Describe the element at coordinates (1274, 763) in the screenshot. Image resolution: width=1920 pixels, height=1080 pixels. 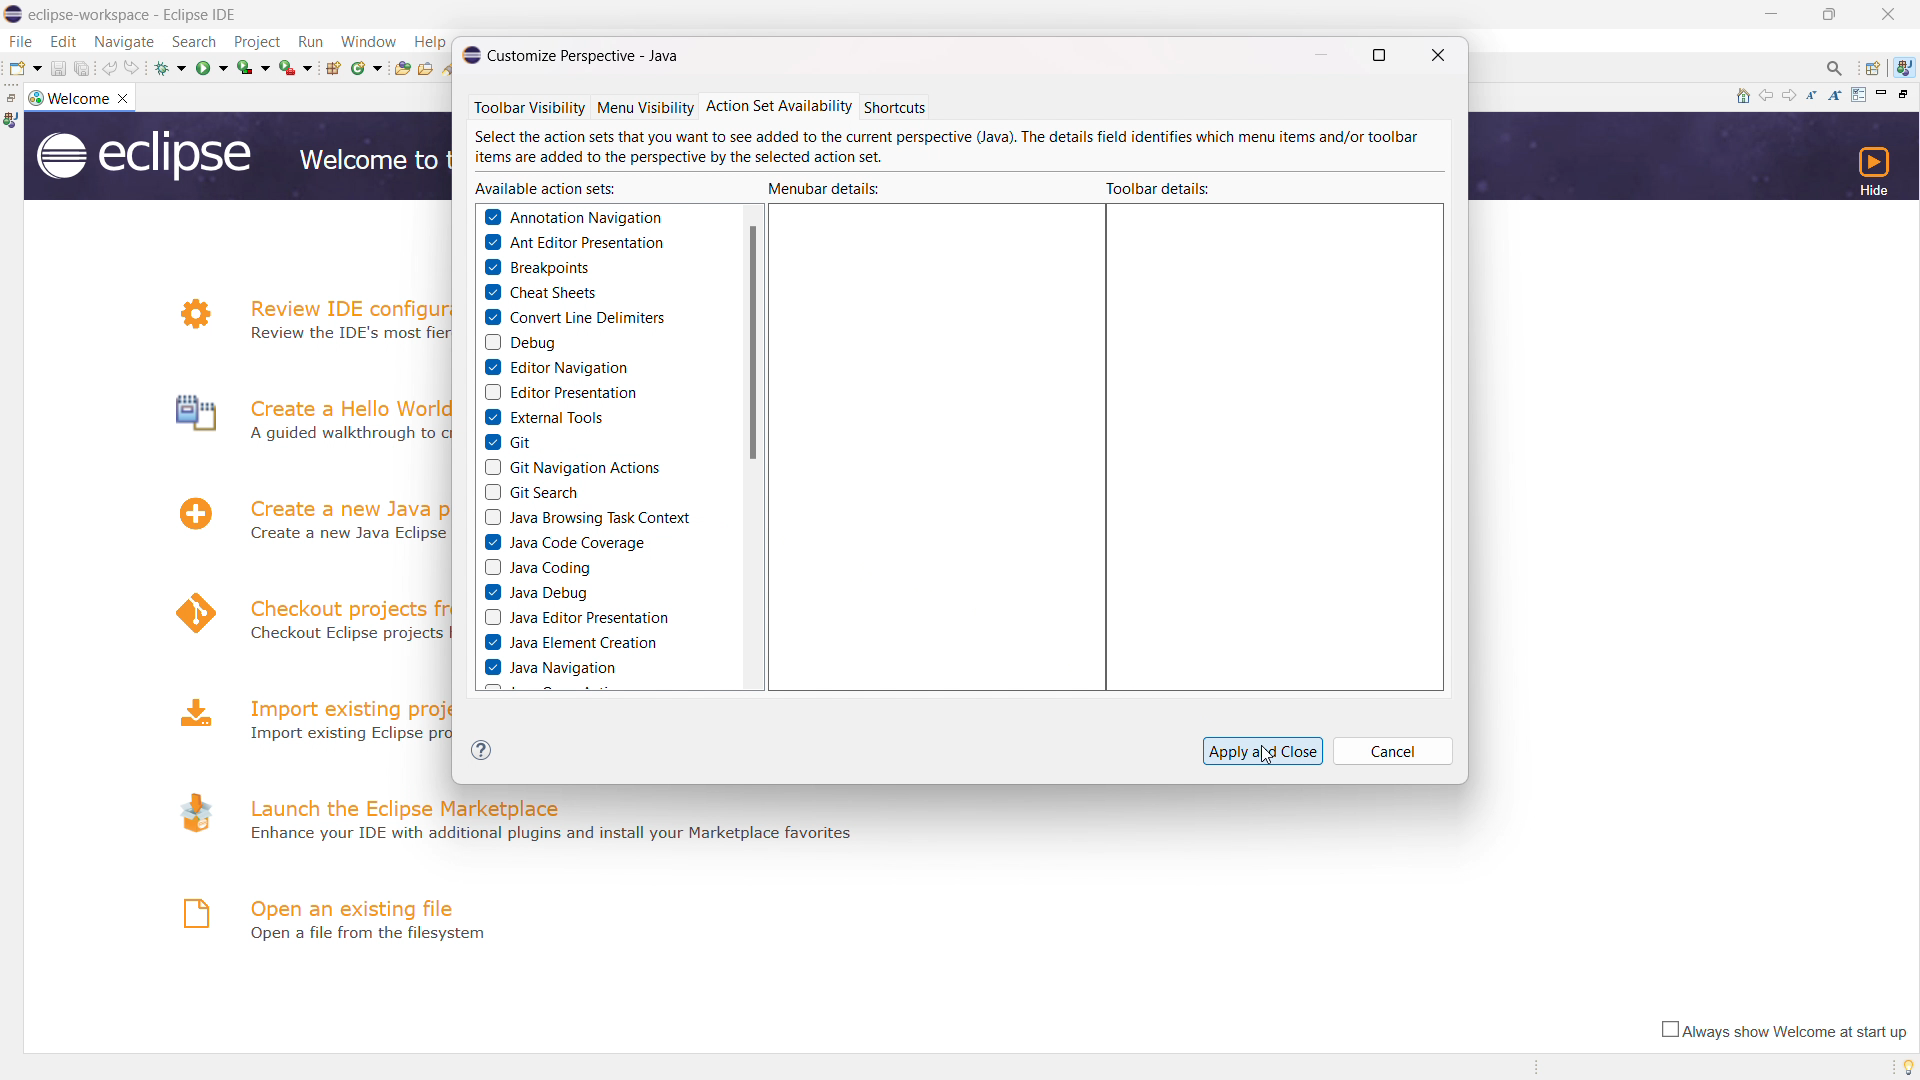
I see `cursor` at that location.